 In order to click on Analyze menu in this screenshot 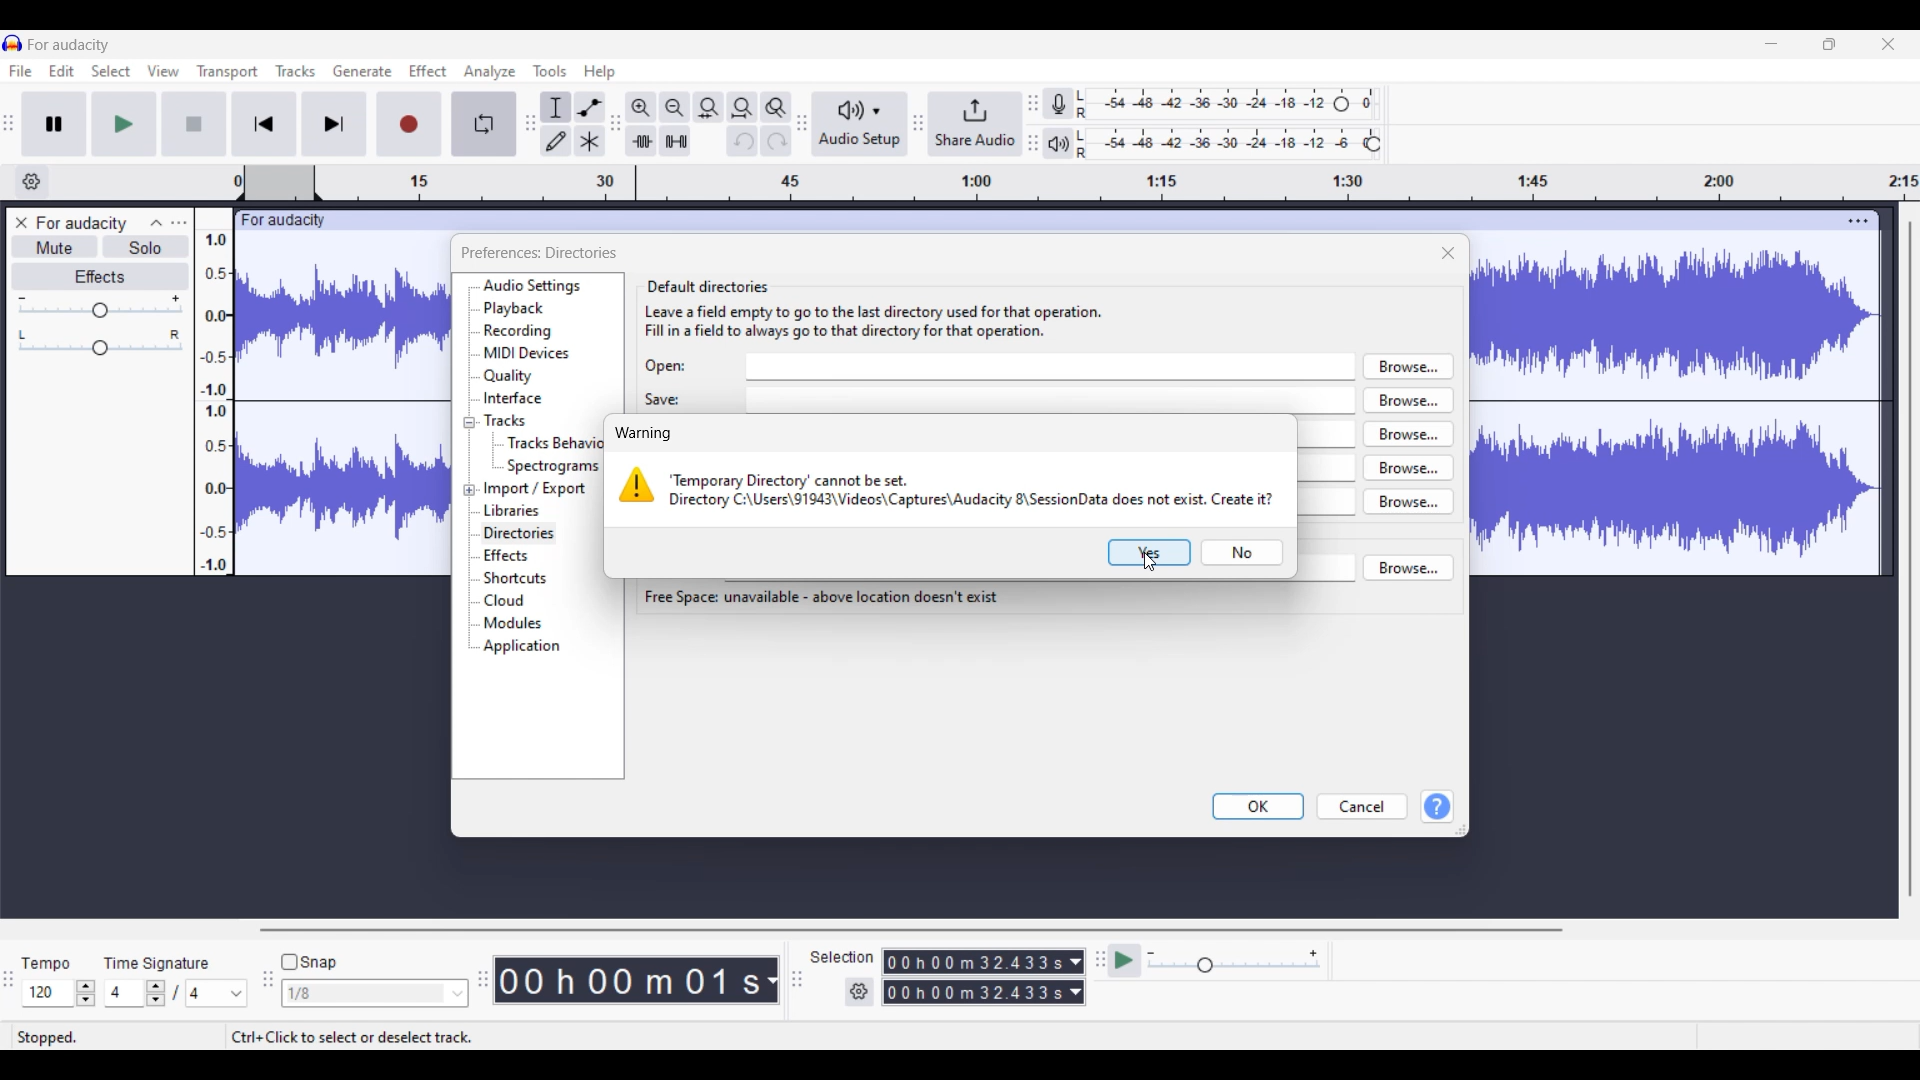, I will do `click(490, 72)`.